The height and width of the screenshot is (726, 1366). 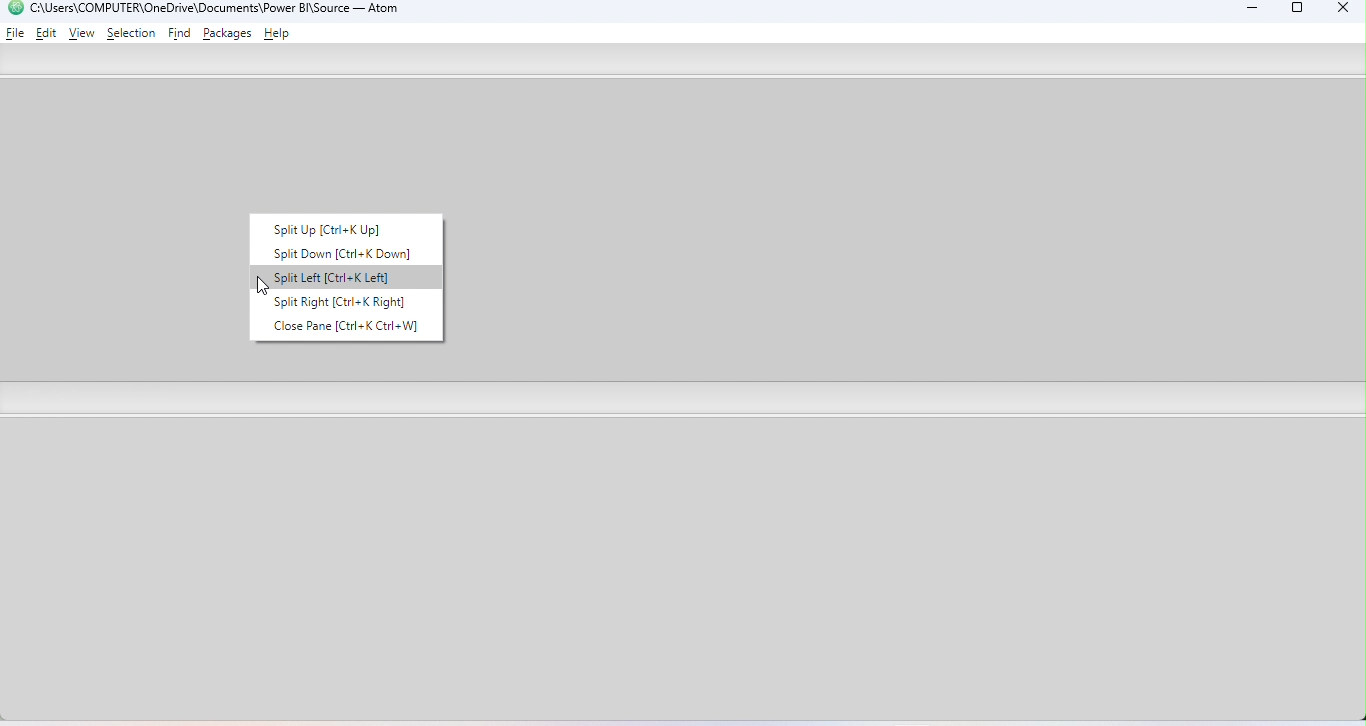 I want to click on Close, so click(x=1338, y=10).